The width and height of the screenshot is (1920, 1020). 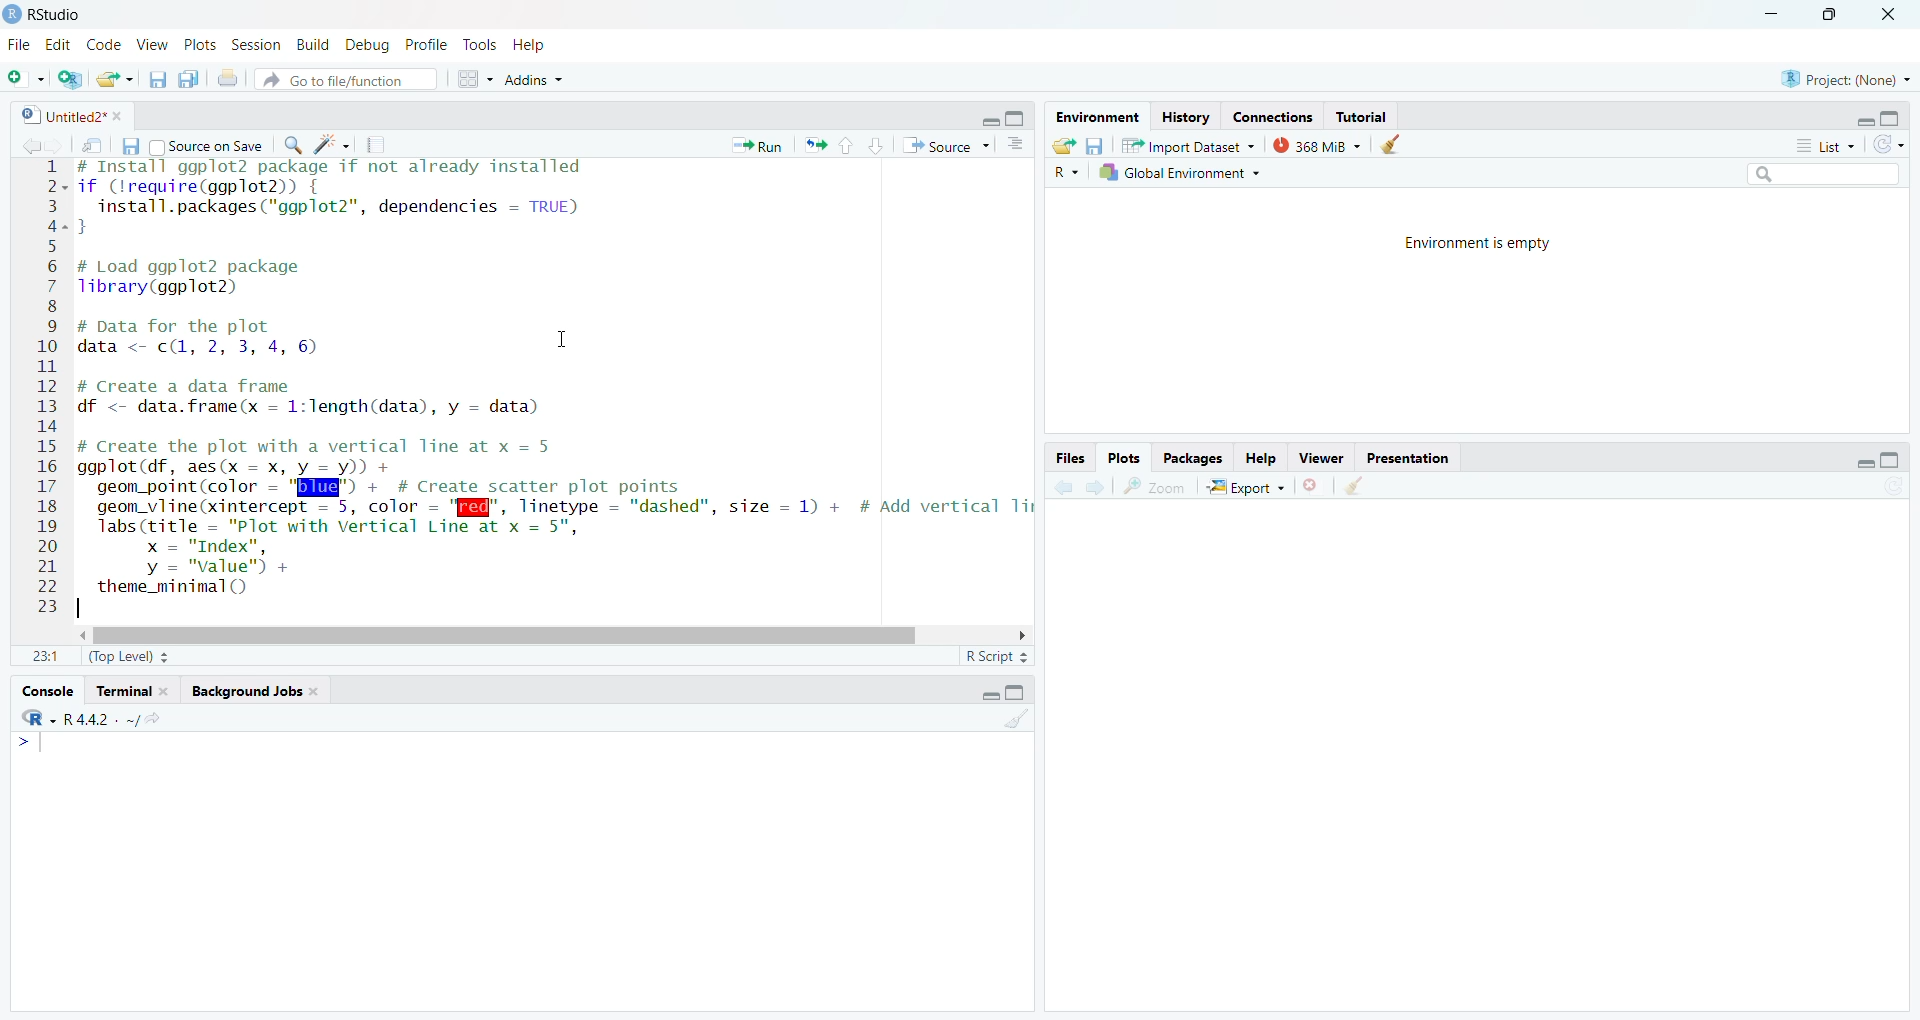 I want to click on * Run, so click(x=755, y=146).